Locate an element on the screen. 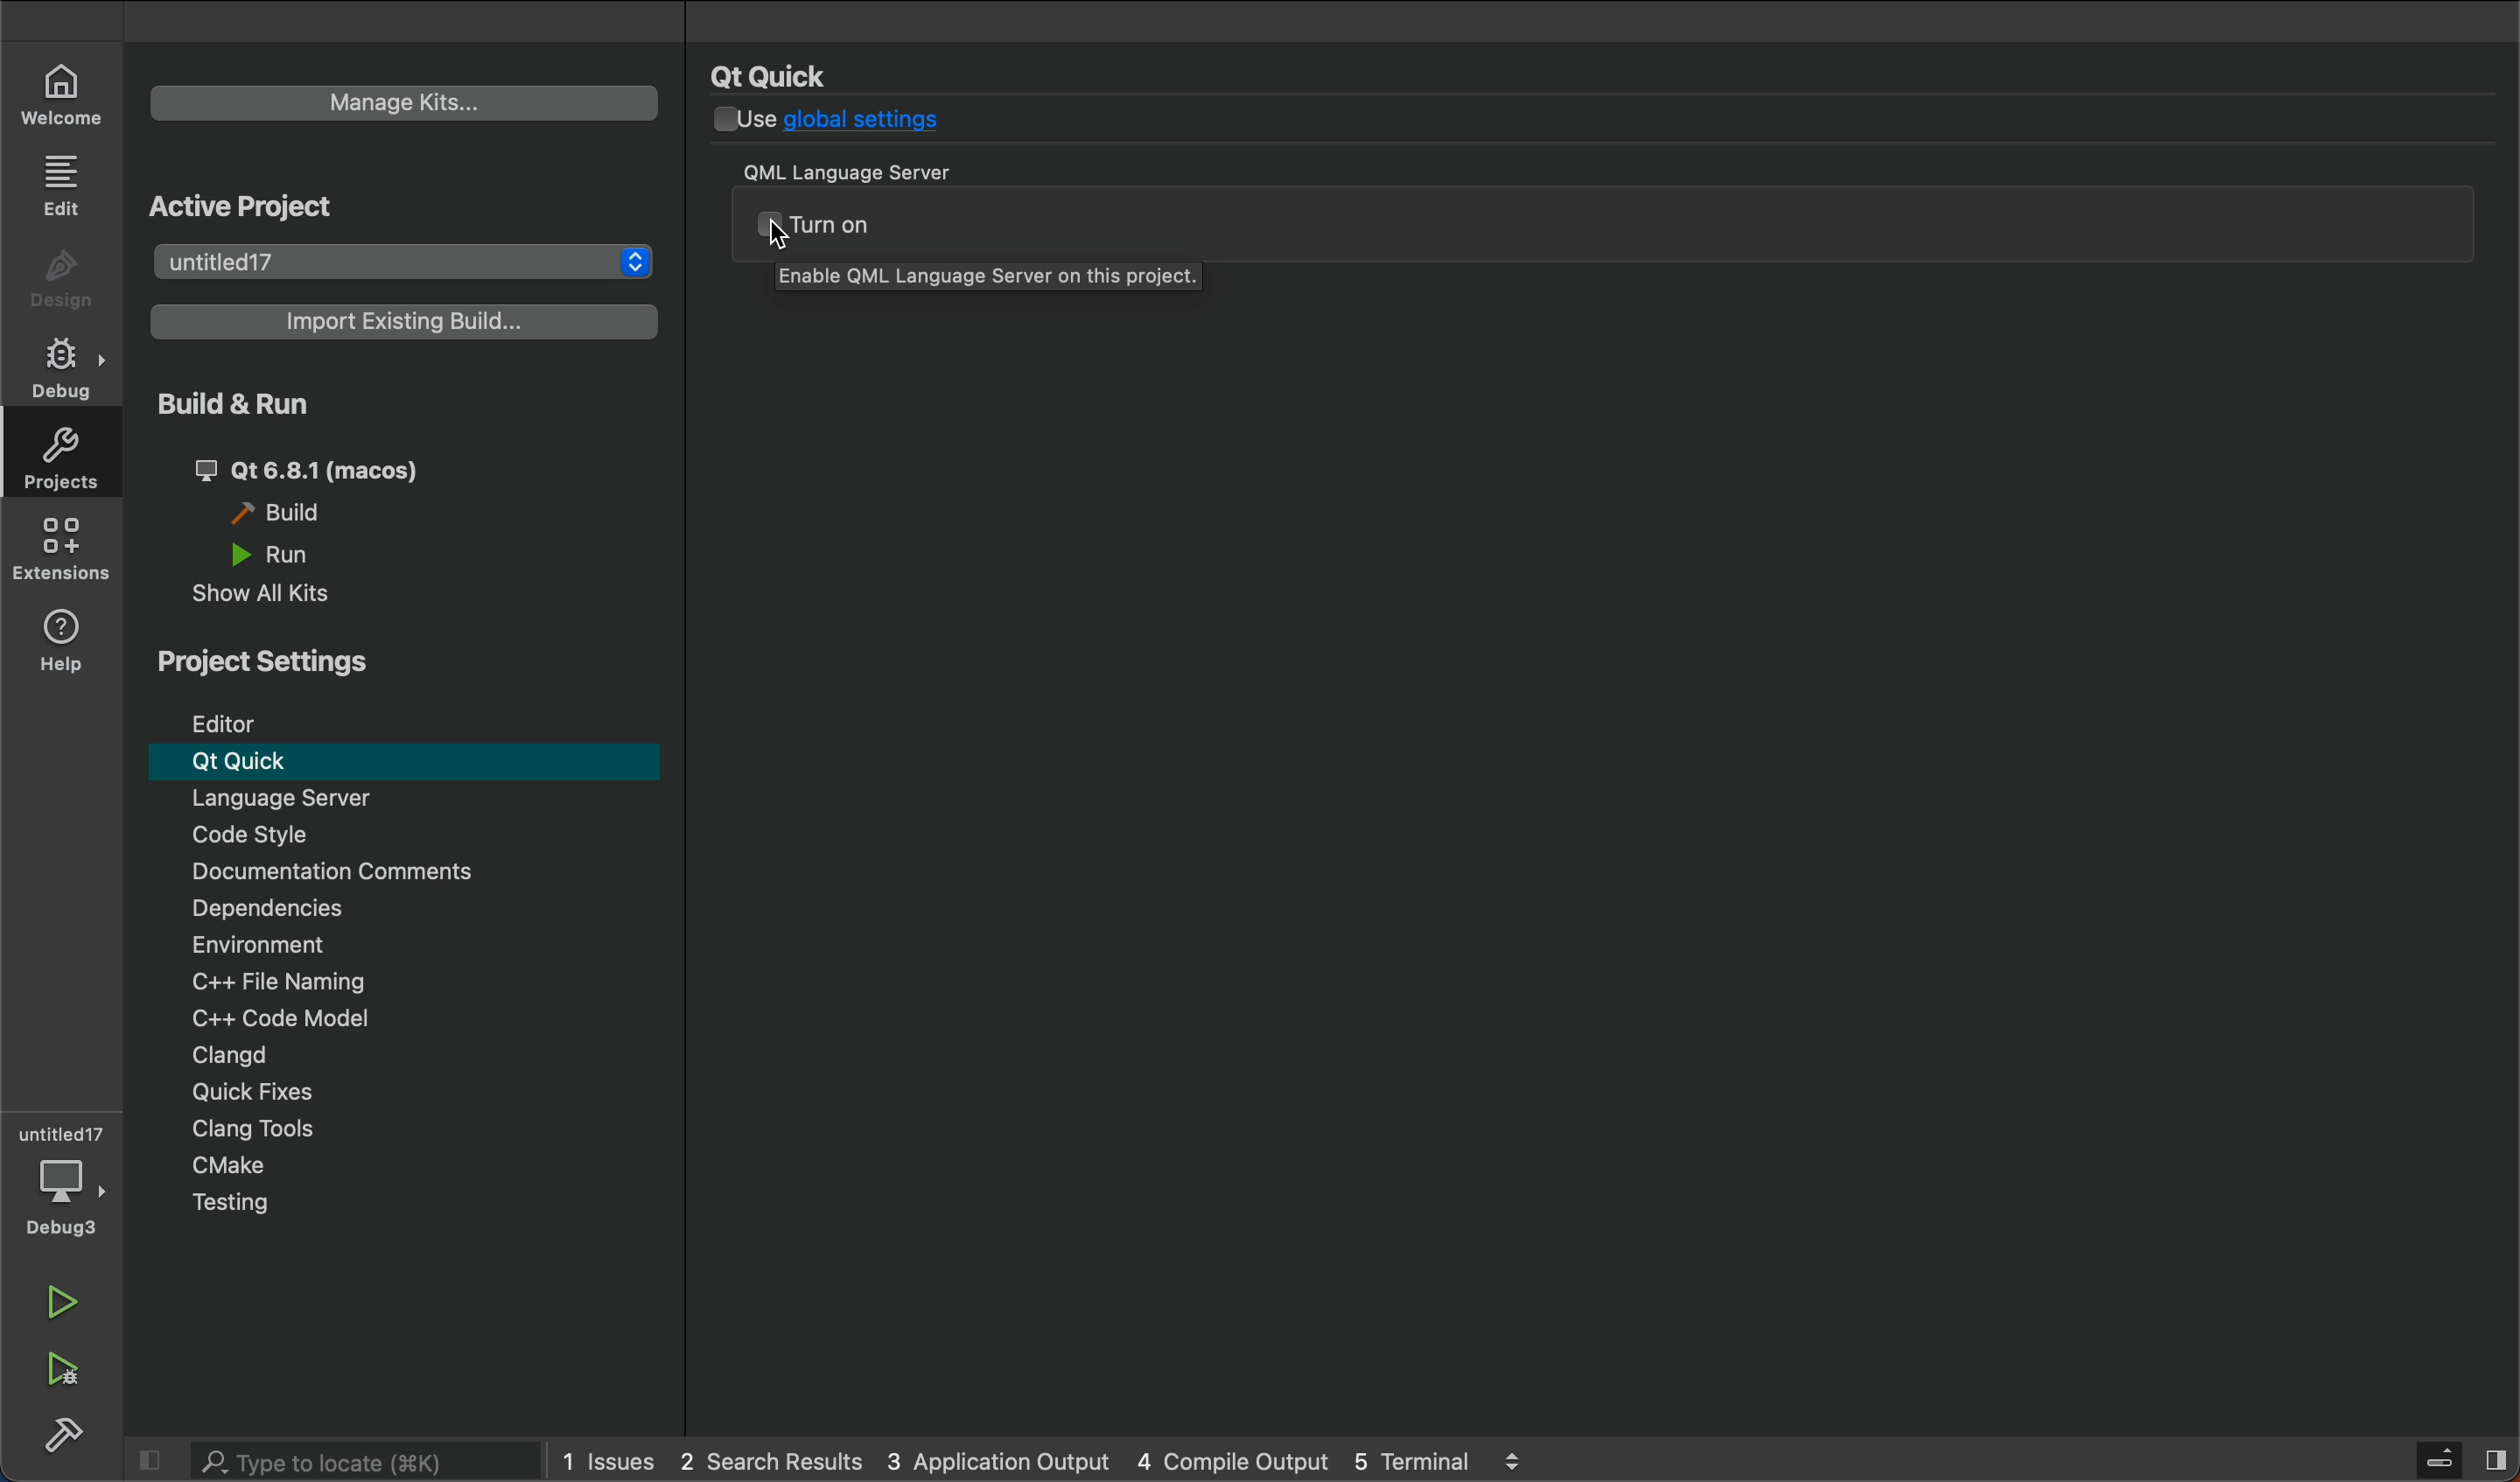 The height and width of the screenshot is (1482, 2520). Qt Quick is located at coordinates (405, 762).